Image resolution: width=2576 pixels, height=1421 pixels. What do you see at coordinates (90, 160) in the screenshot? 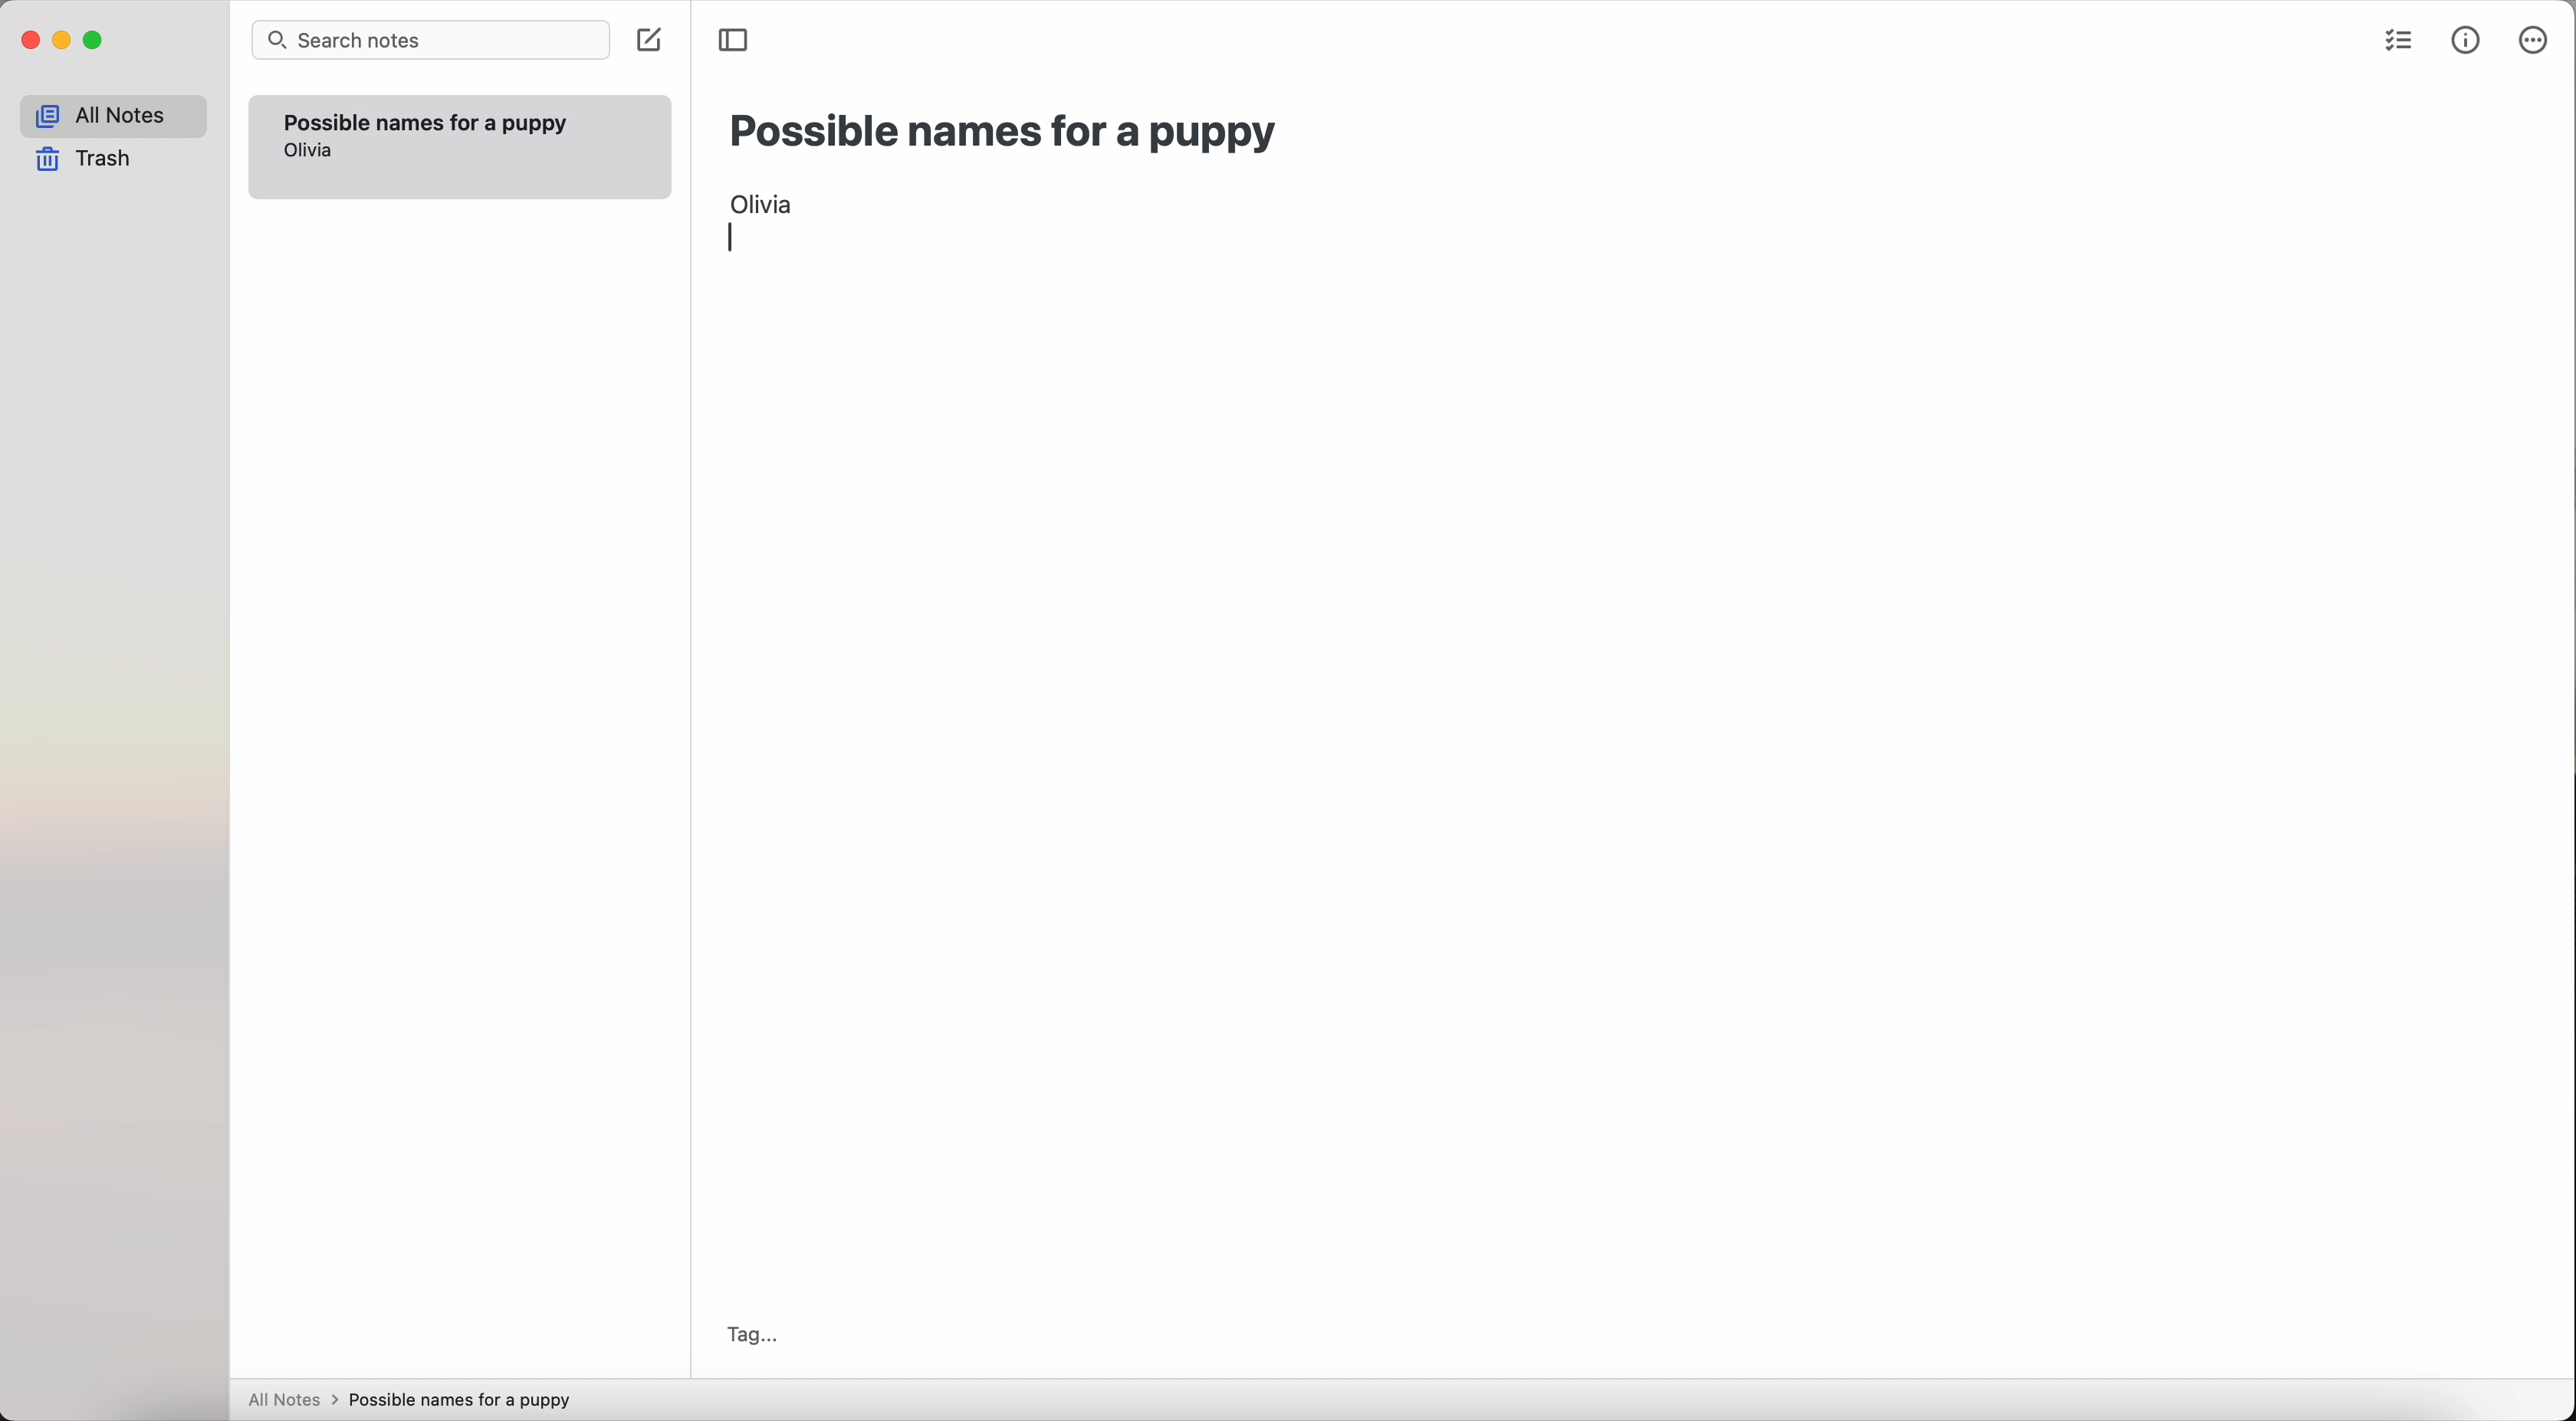
I see `trash` at bounding box center [90, 160].